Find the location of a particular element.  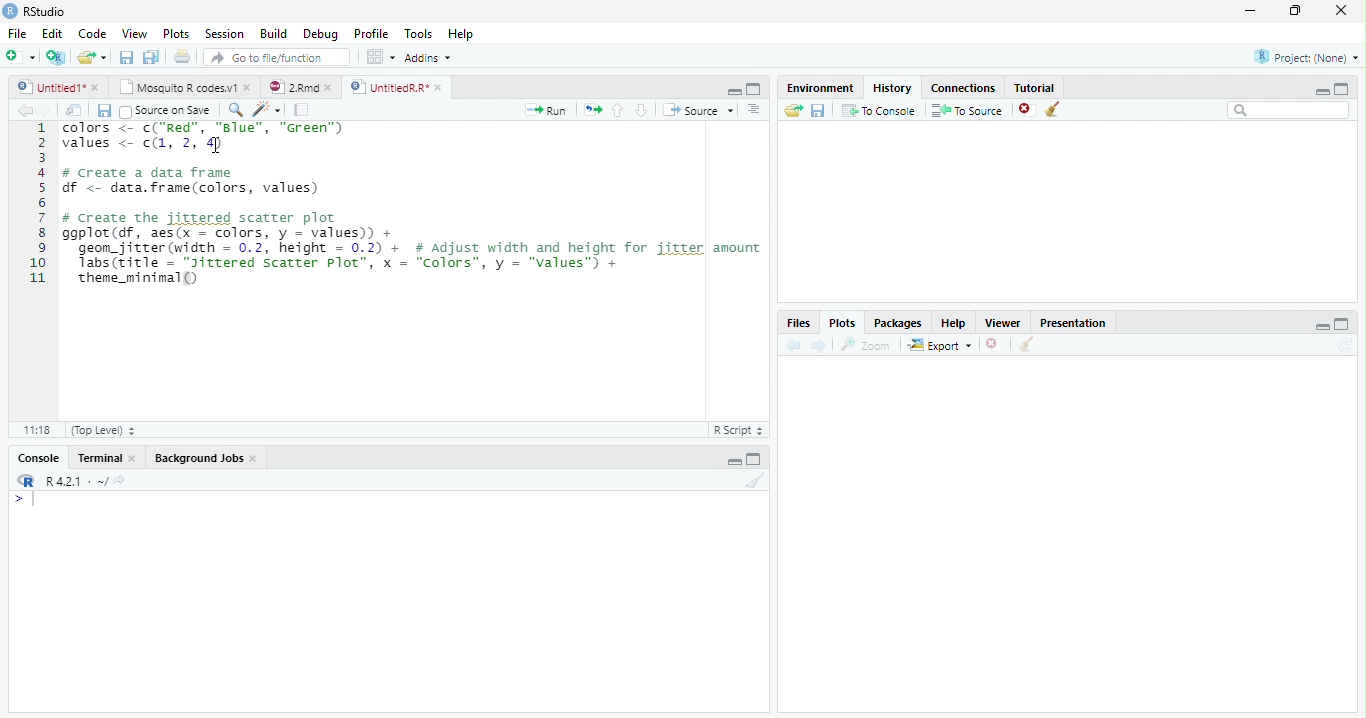

Clear console is located at coordinates (754, 481).